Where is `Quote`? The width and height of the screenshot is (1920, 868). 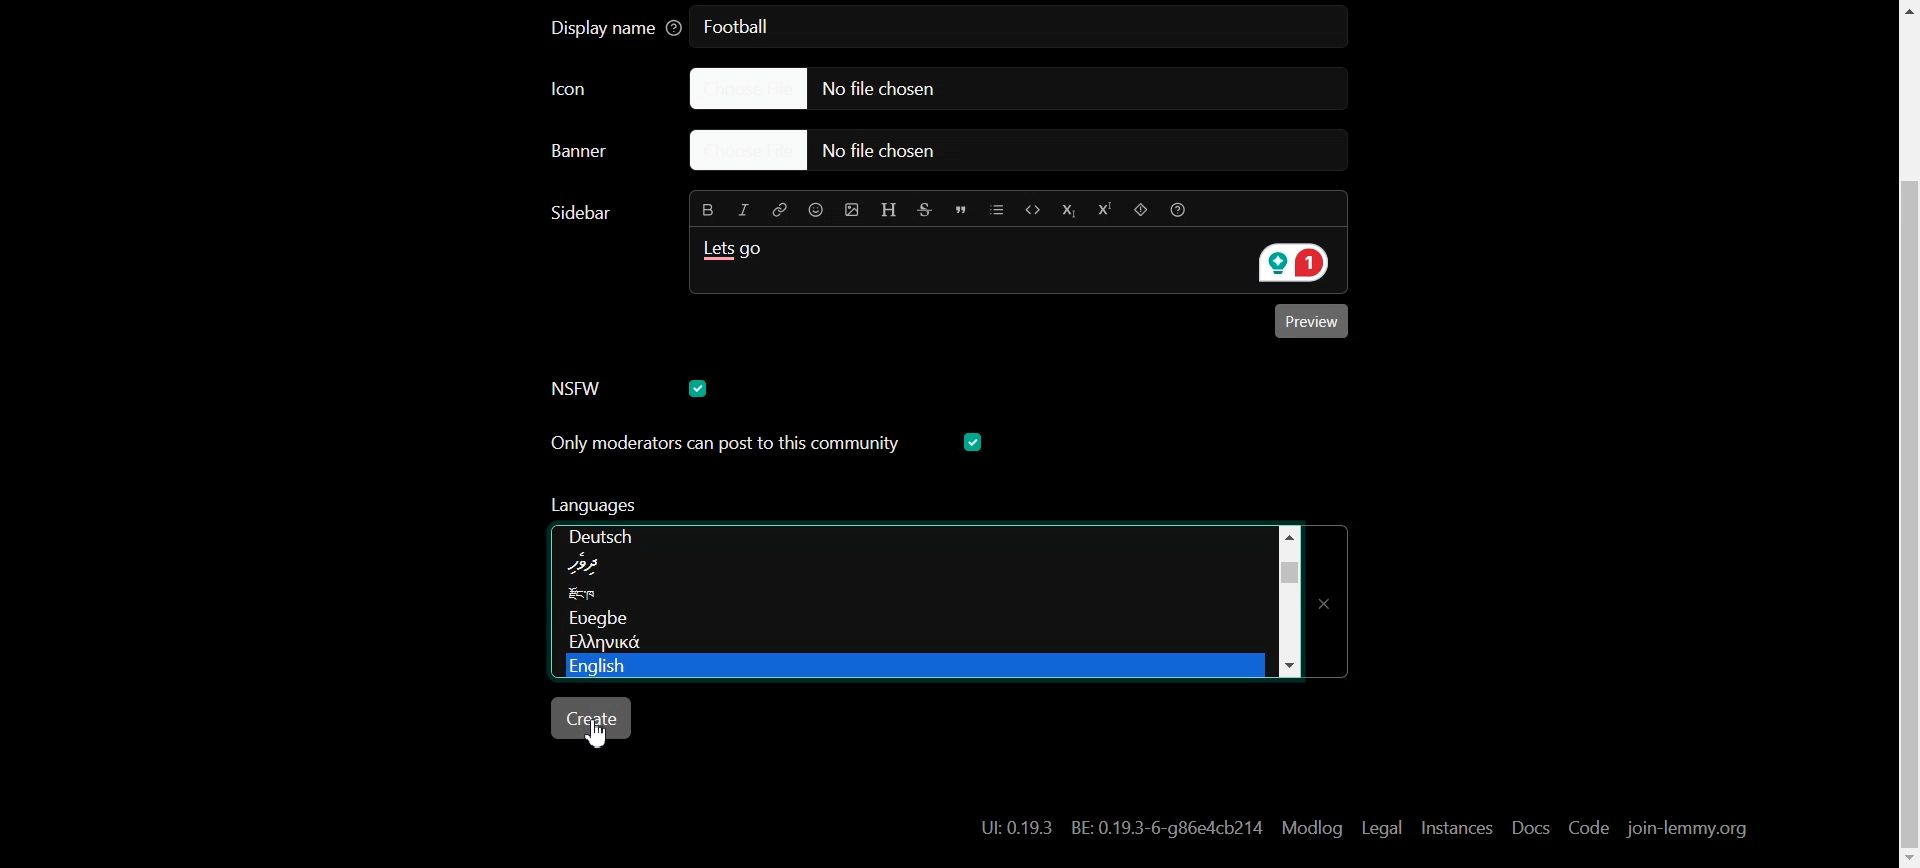 Quote is located at coordinates (963, 208).